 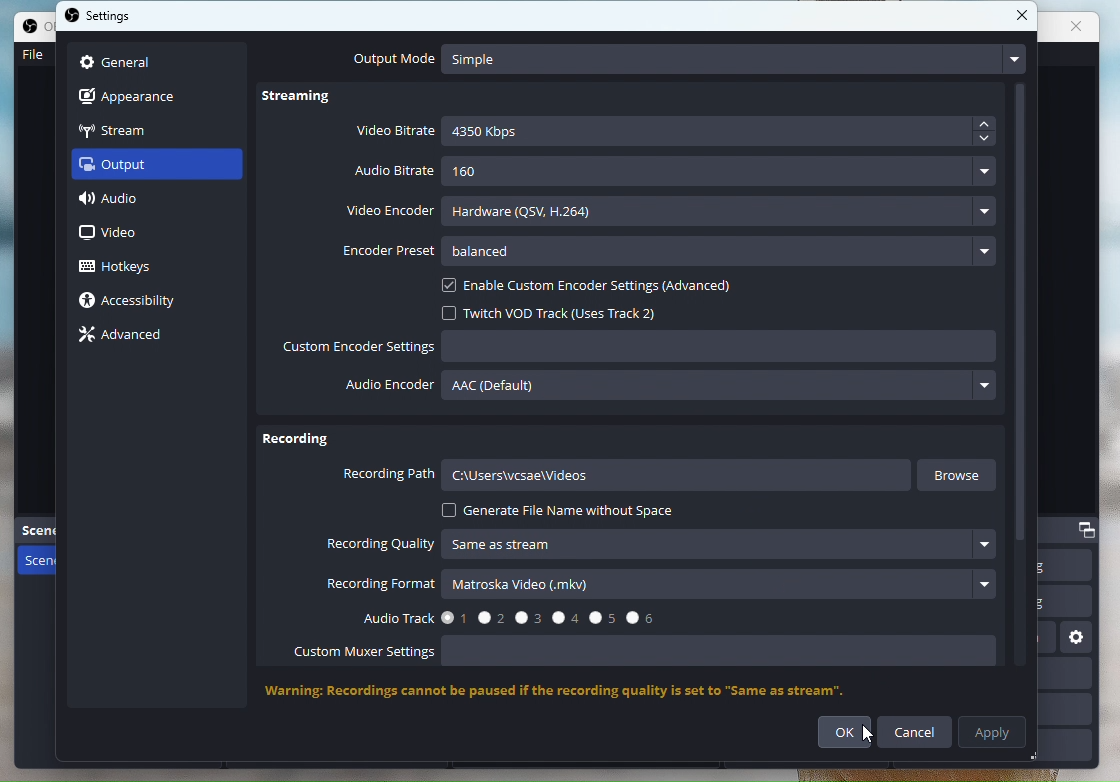 I want to click on Audio bitrate, so click(x=677, y=172).